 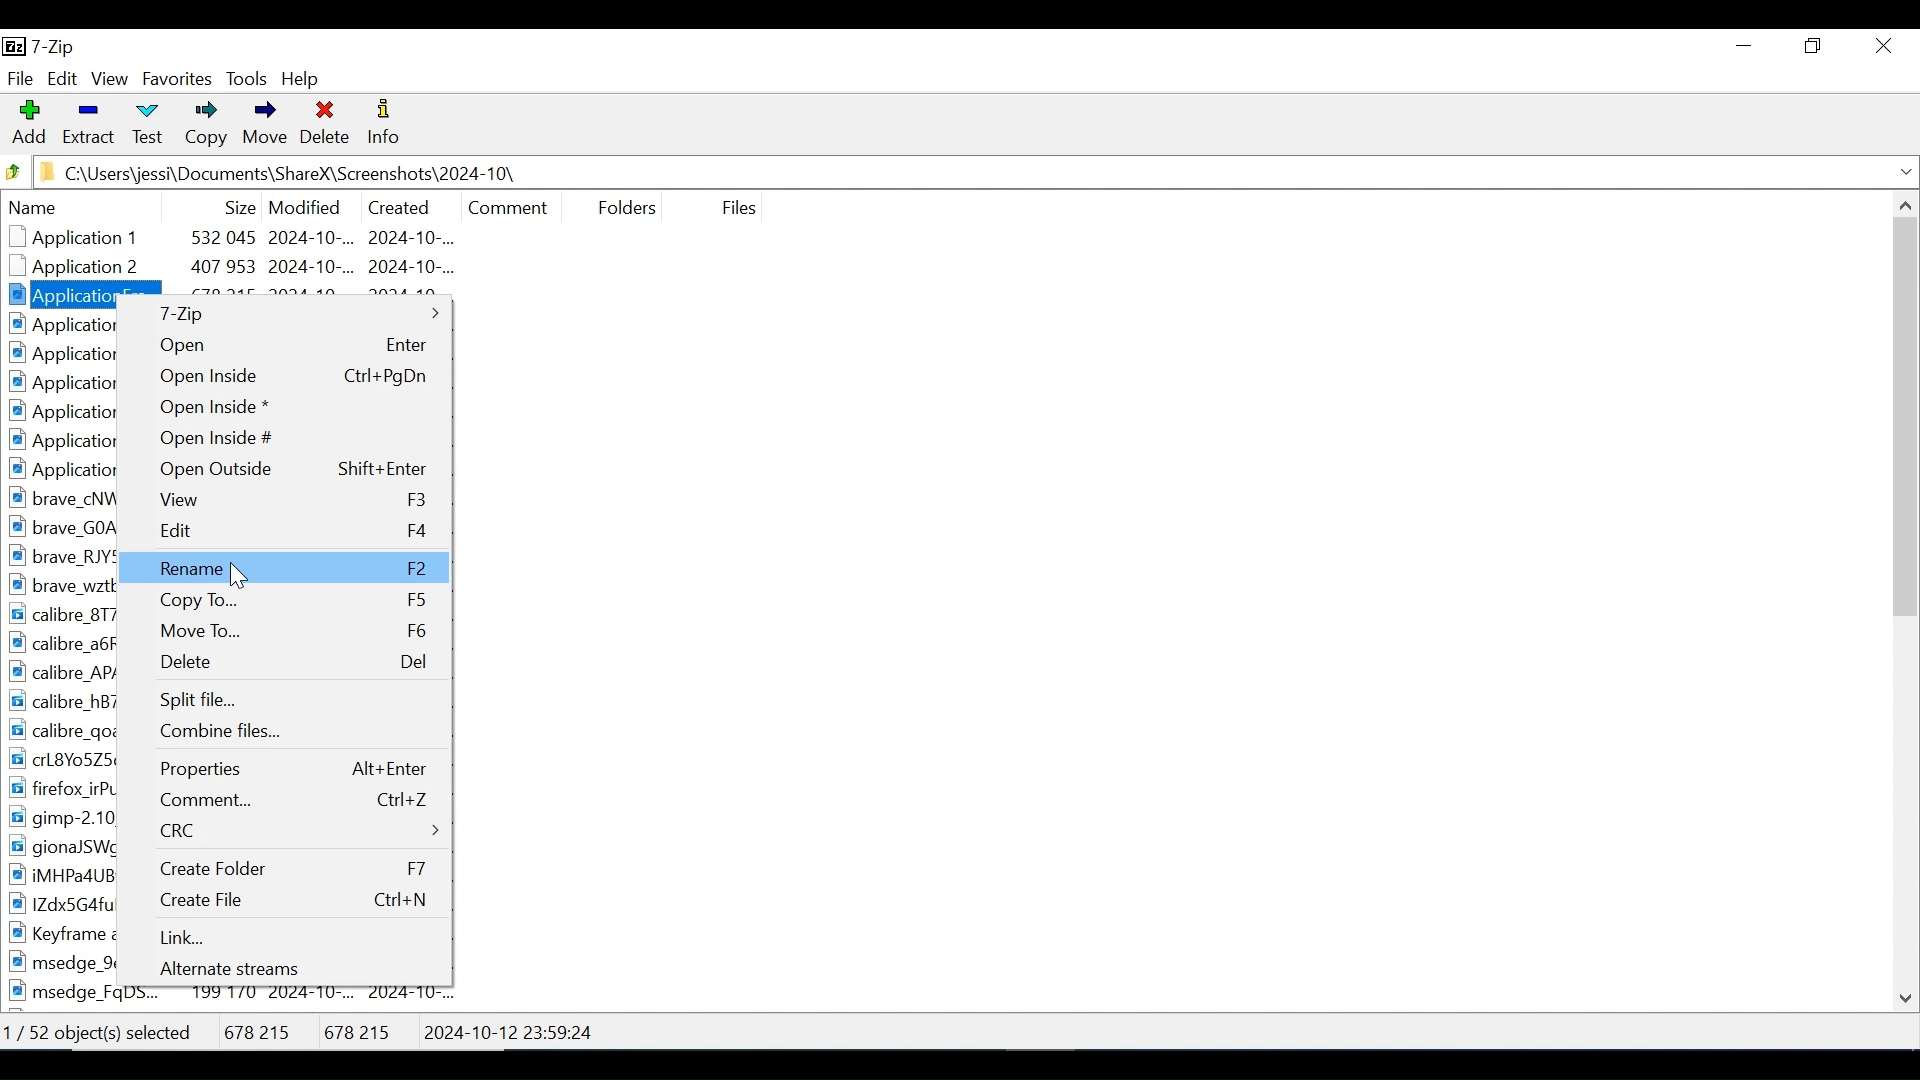 What do you see at coordinates (29, 124) in the screenshot?
I see `Add` at bounding box center [29, 124].